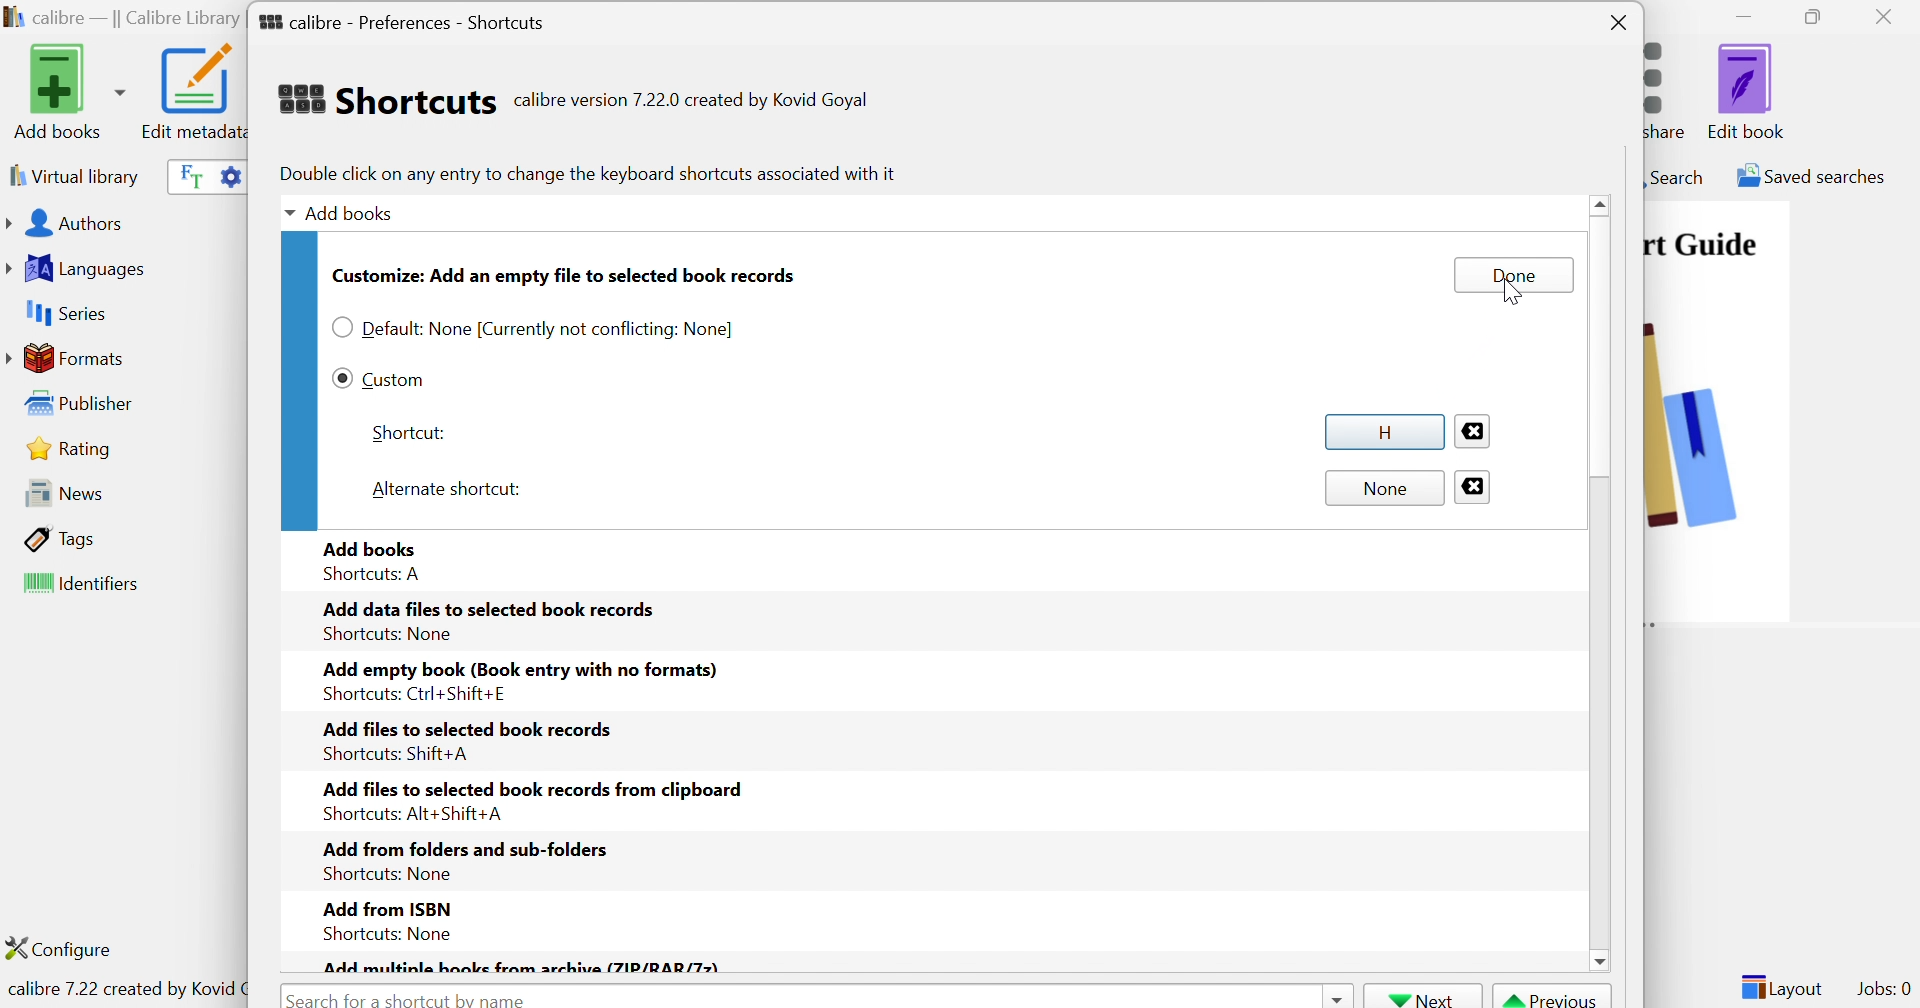 The width and height of the screenshot is (1920, 1008). Describe the element at coordinates (1381, 431) in the screenshot. I see `H` at that location.